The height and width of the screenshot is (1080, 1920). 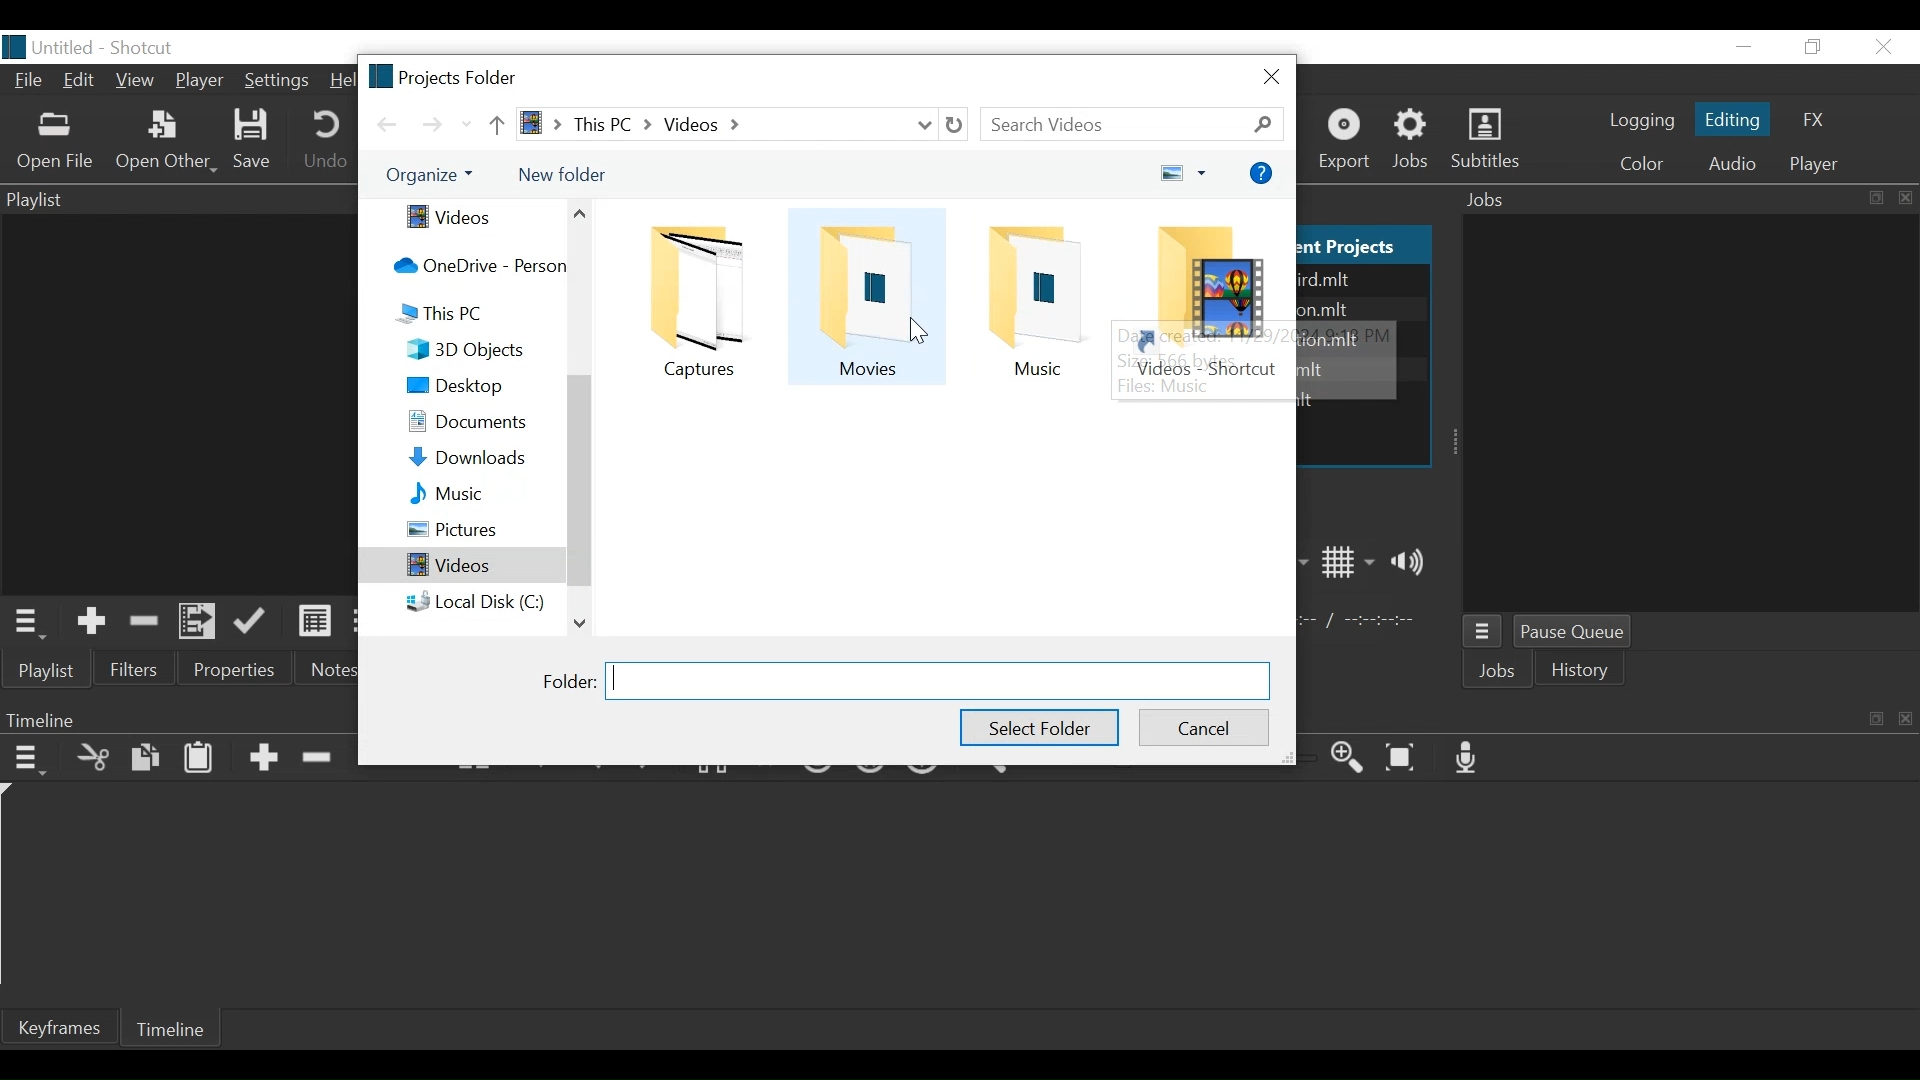 What do you see at coordinates (1348, 562) in the screenshot?
I see `Toggle display grid on player` at bounding box center [1348, 562].